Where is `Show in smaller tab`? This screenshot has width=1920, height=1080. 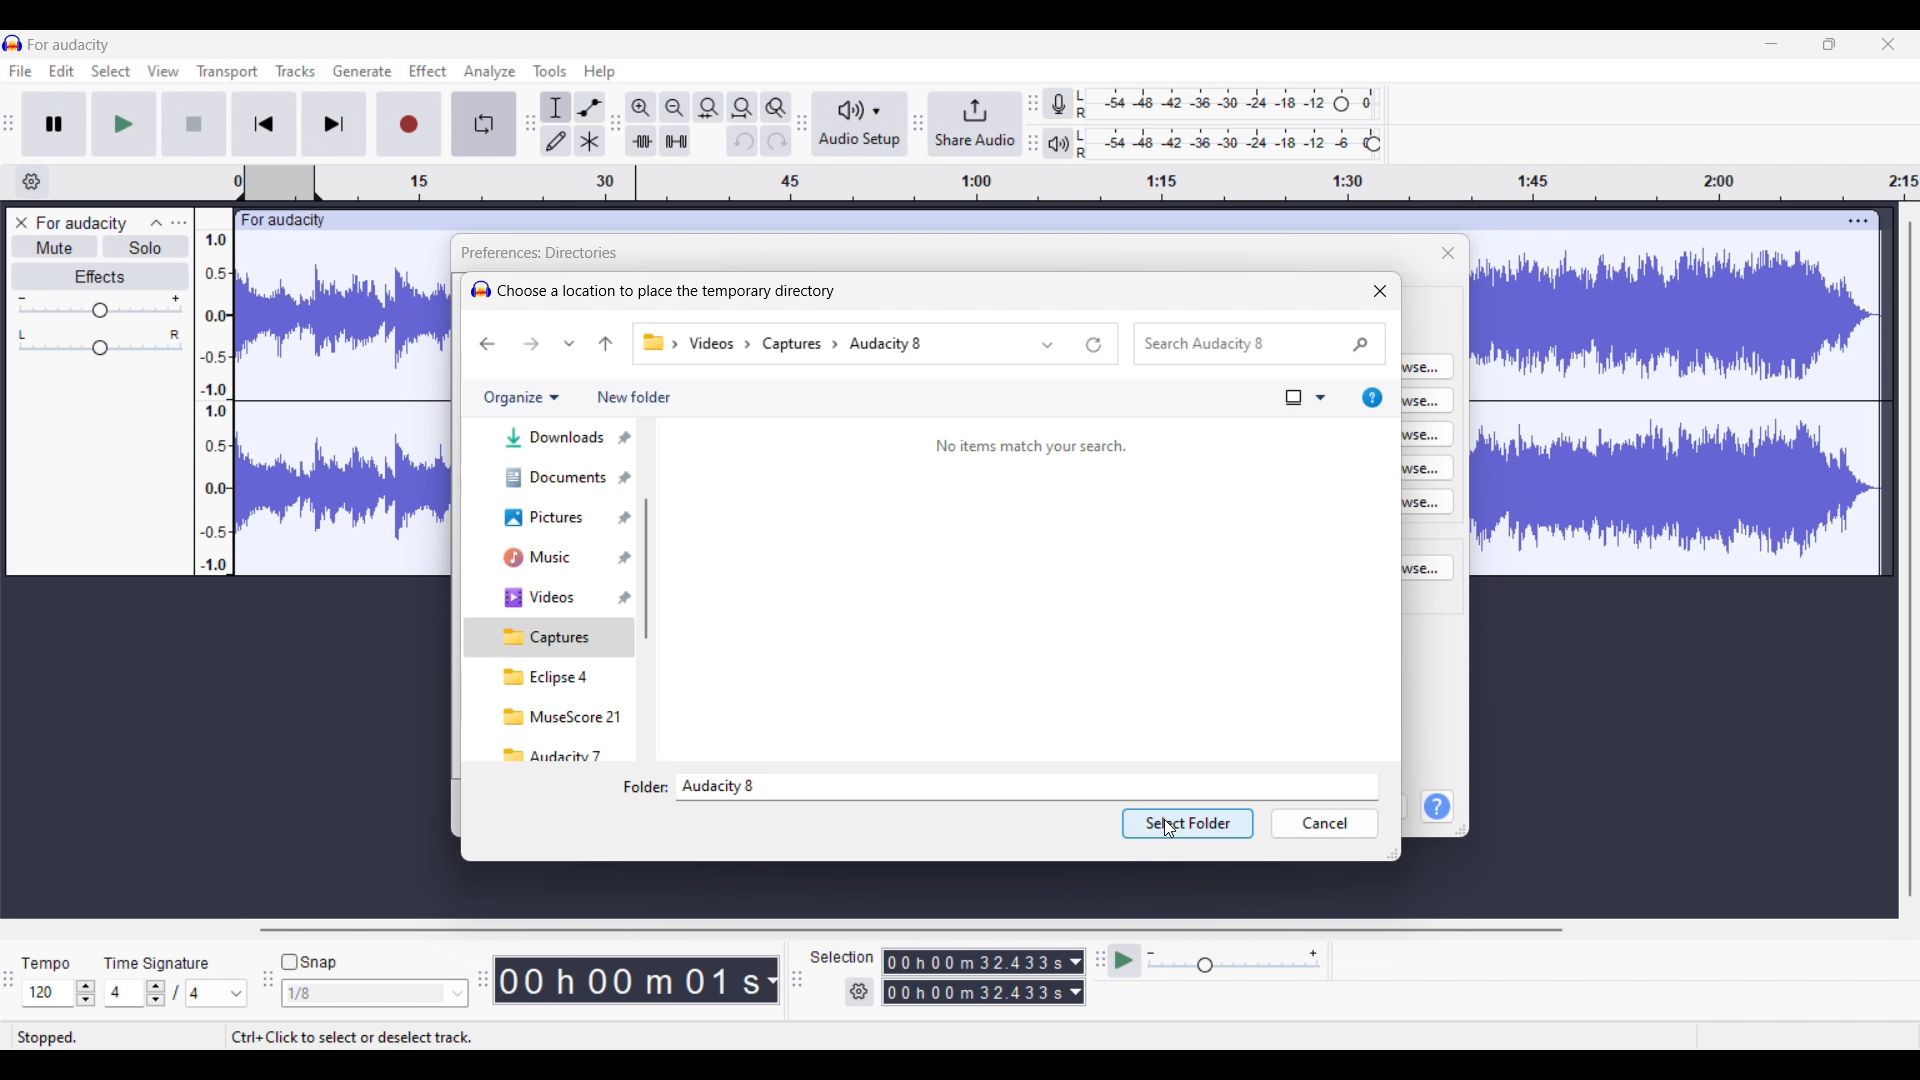 Show in smaller tab is located at coordinates (1830, 44).